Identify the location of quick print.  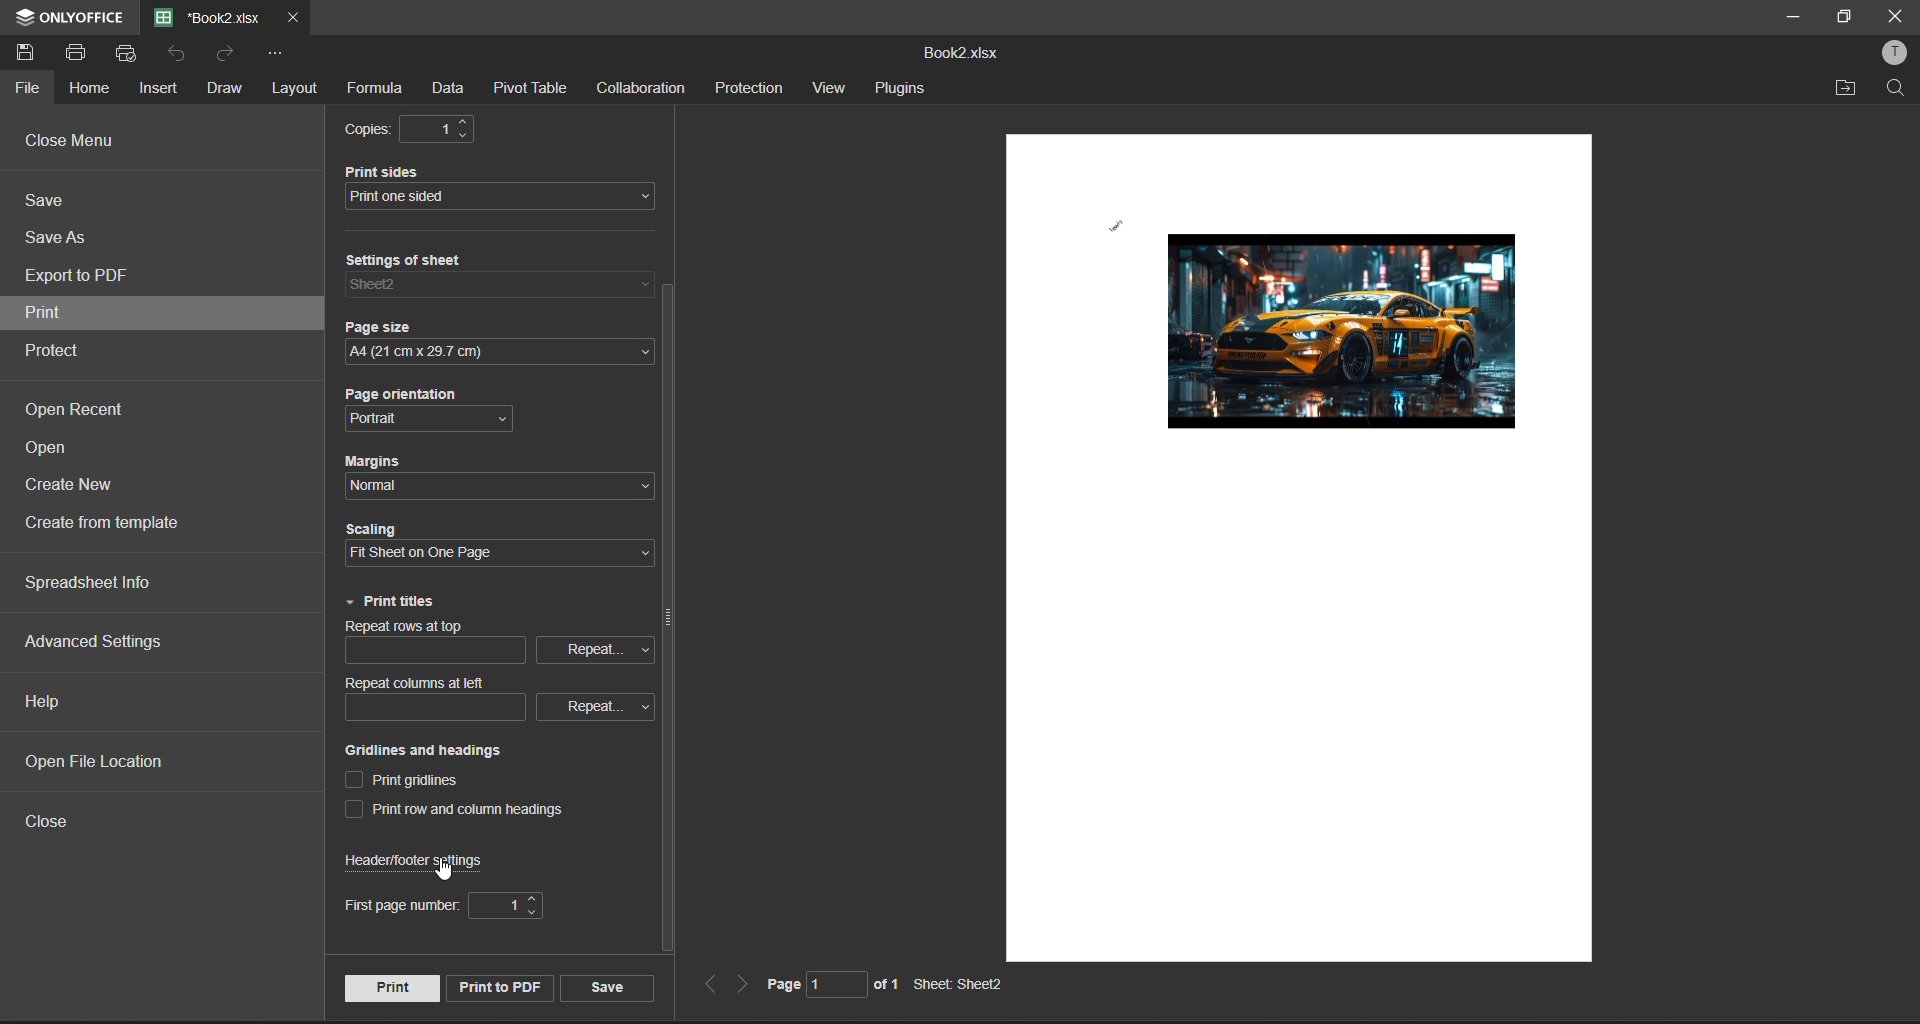
(129, 53).